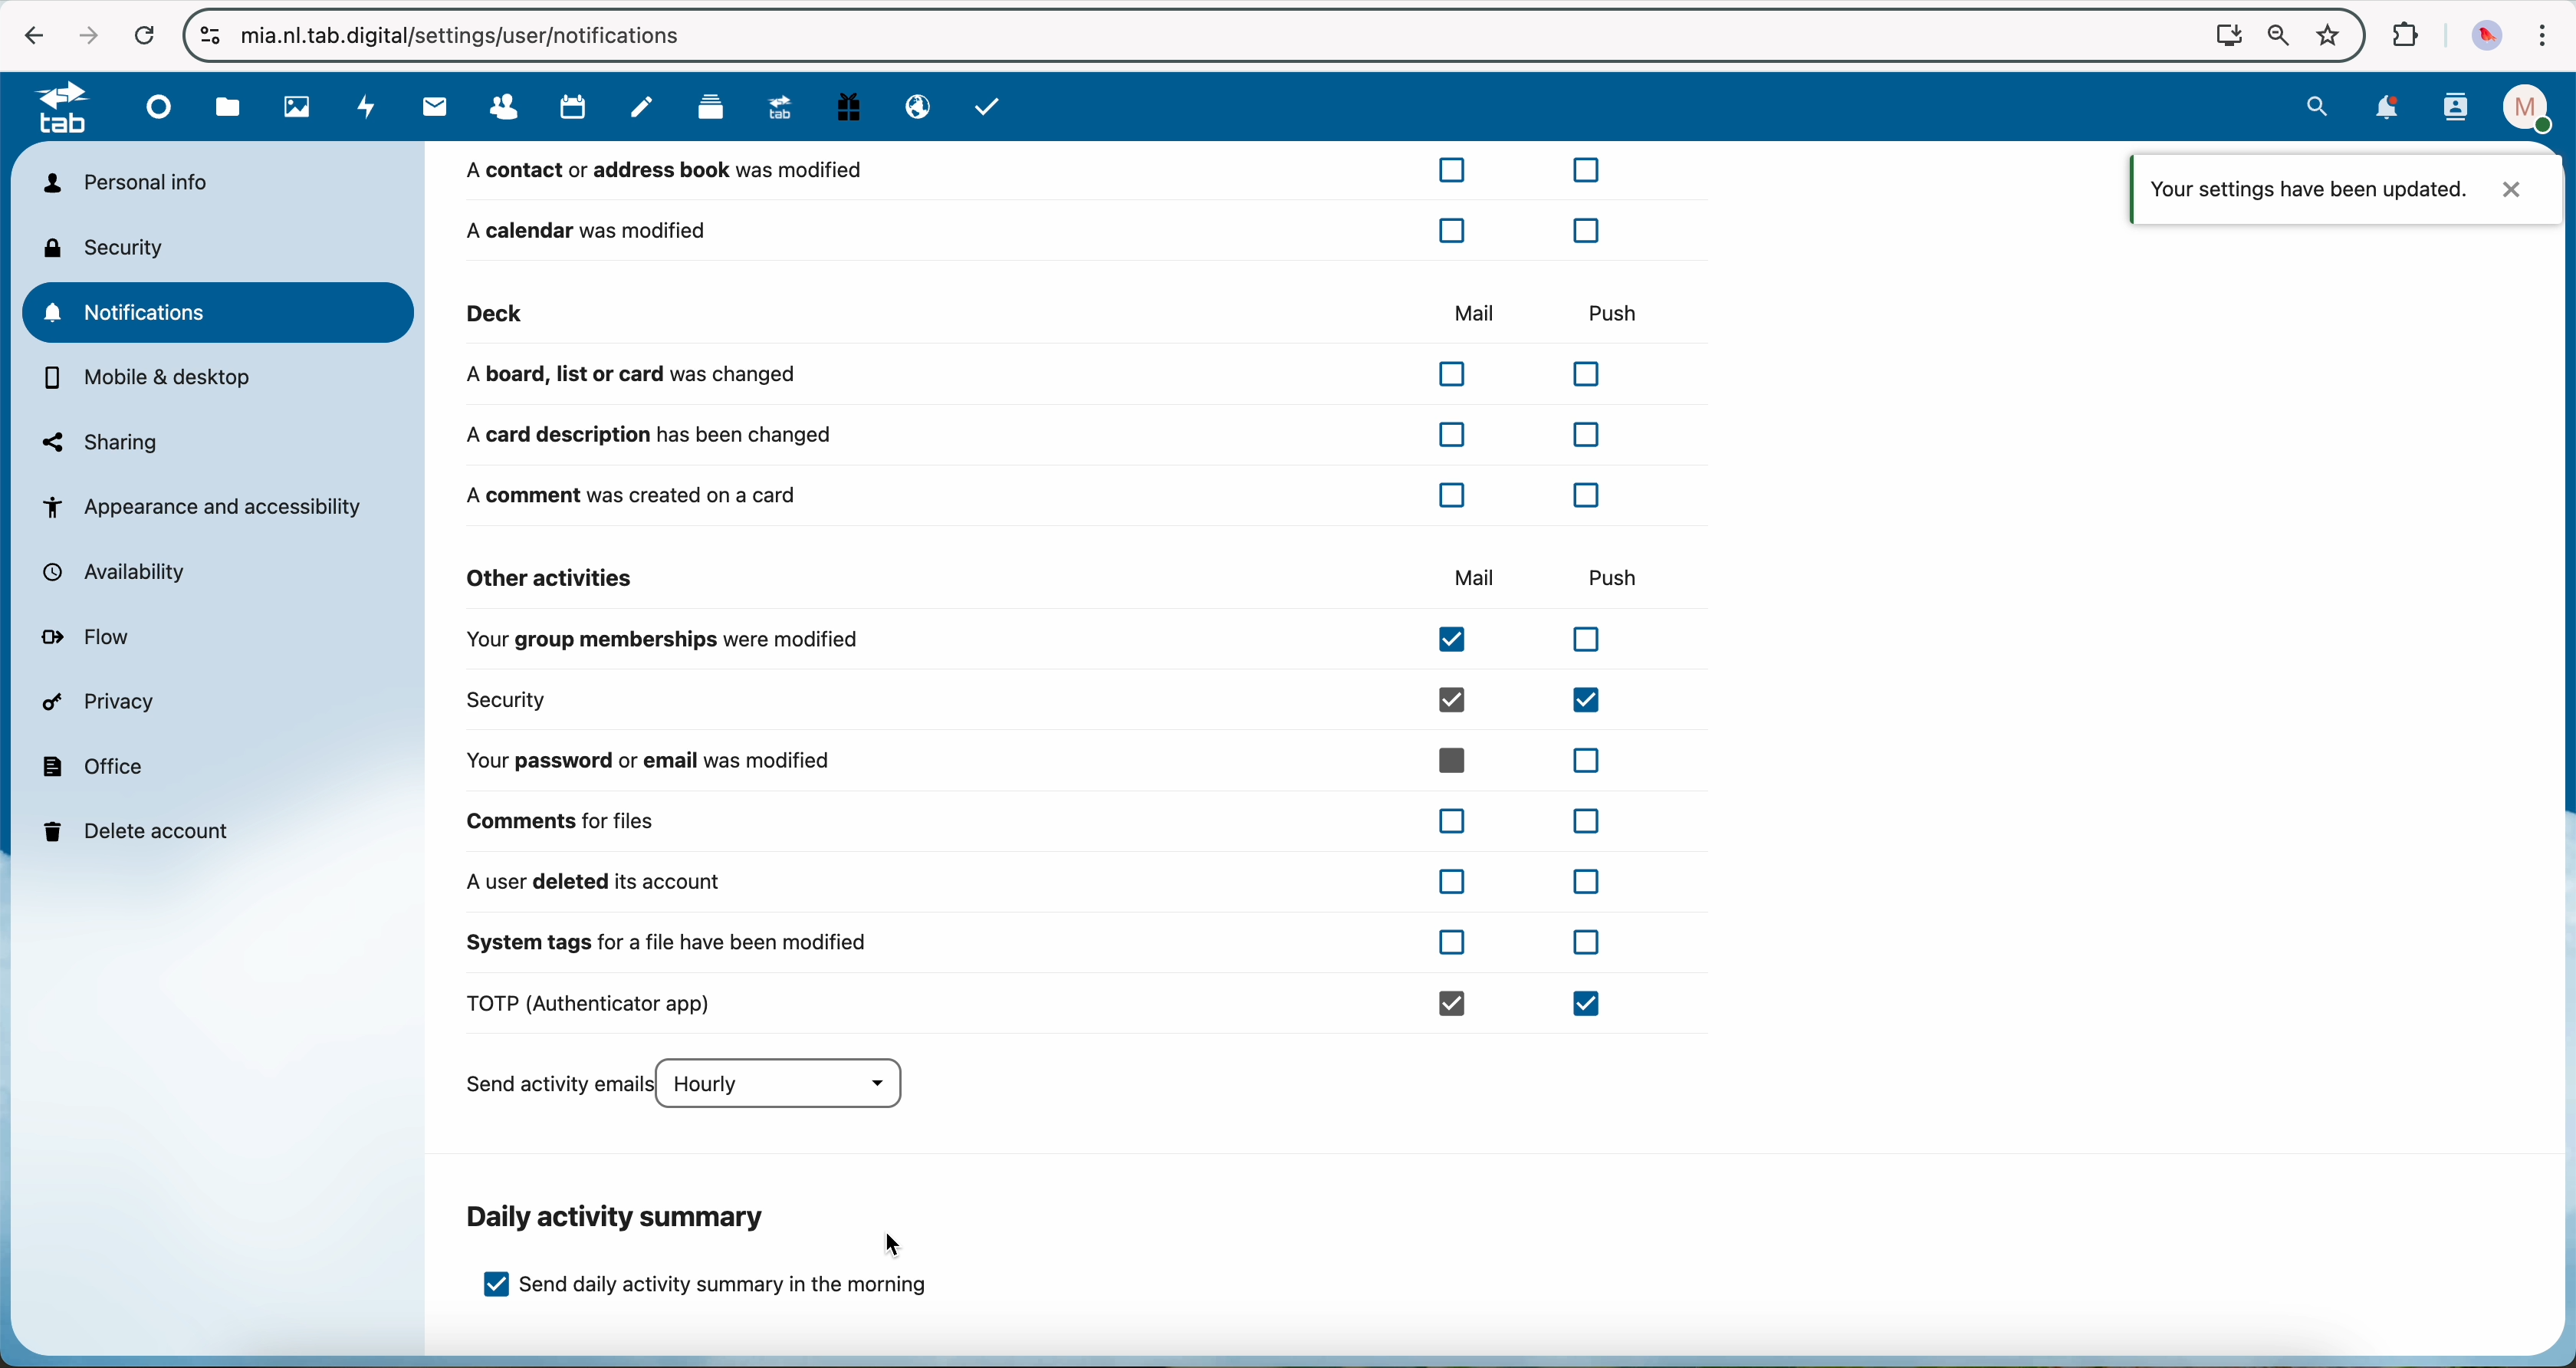  Describe the element at coordinates (1043, 375) in the screenshot. I see `a board, list or card was changed` at that location.